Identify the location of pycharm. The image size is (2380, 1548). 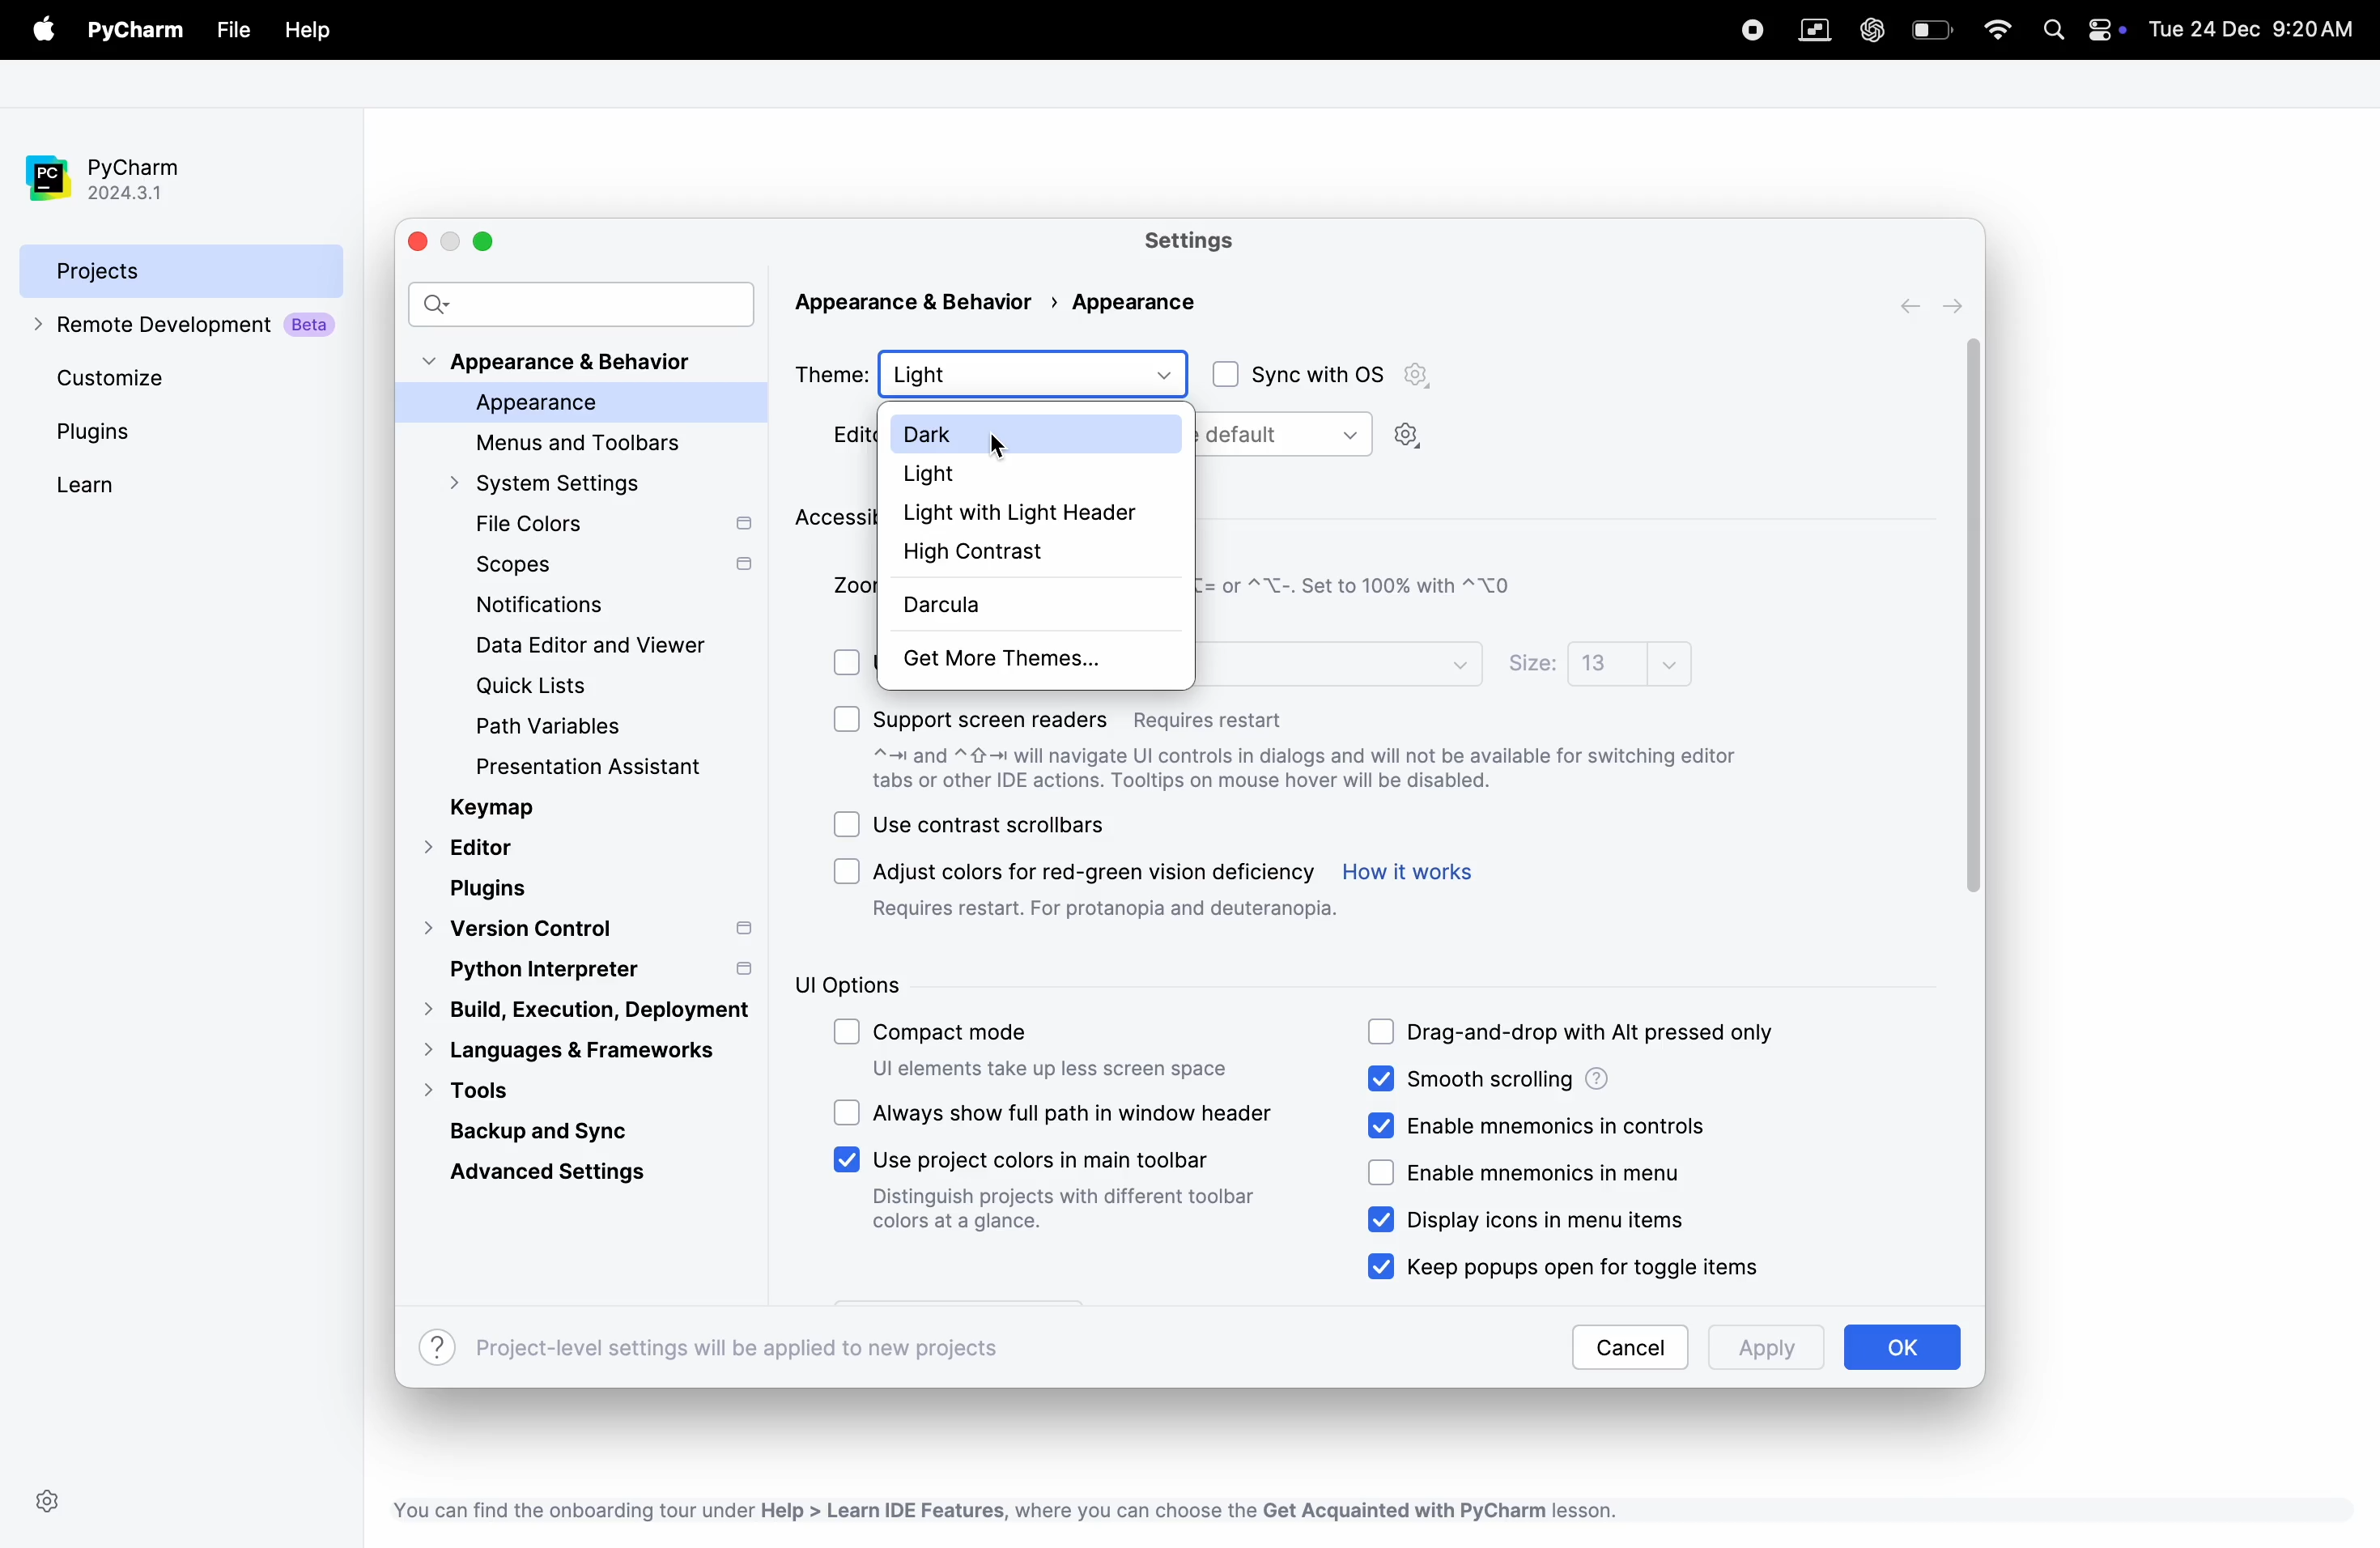
(140, 31).